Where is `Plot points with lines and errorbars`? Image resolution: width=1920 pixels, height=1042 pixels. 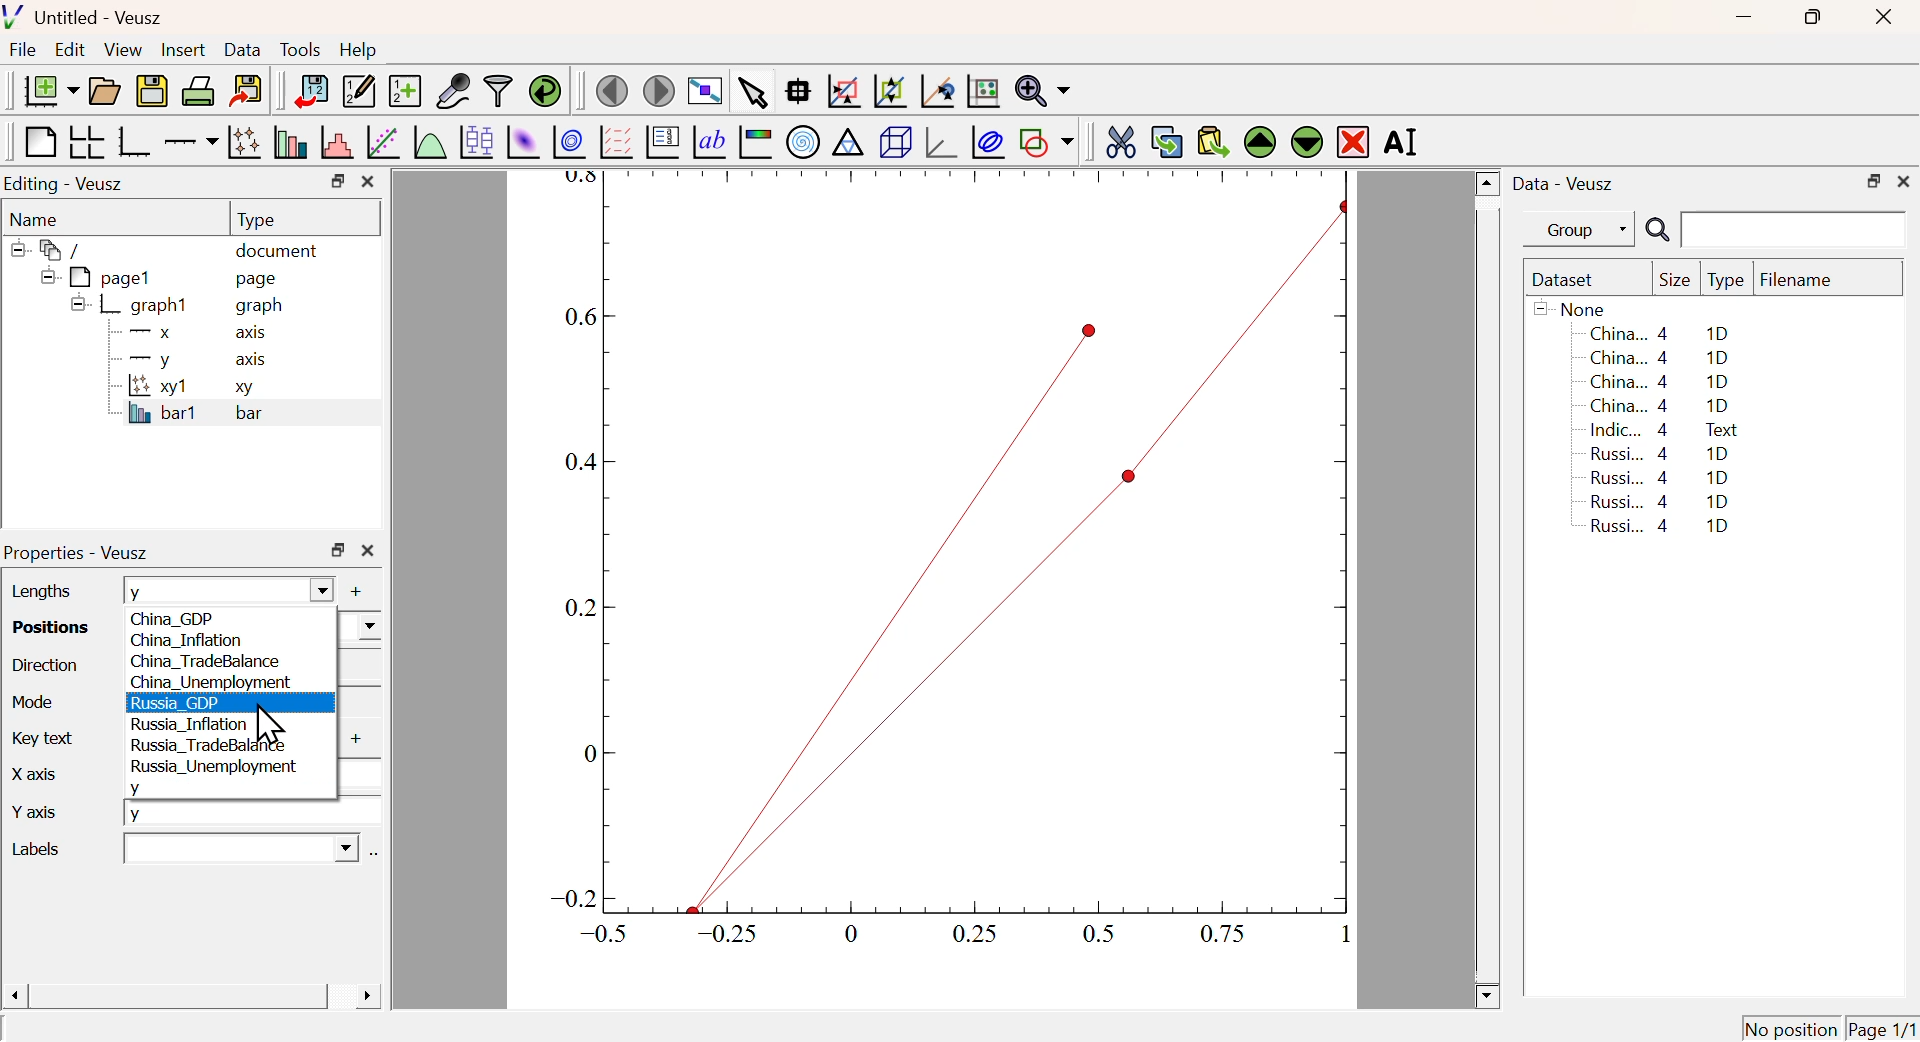 Plot points with lines and errorbars is located at coordinates (246, 142).